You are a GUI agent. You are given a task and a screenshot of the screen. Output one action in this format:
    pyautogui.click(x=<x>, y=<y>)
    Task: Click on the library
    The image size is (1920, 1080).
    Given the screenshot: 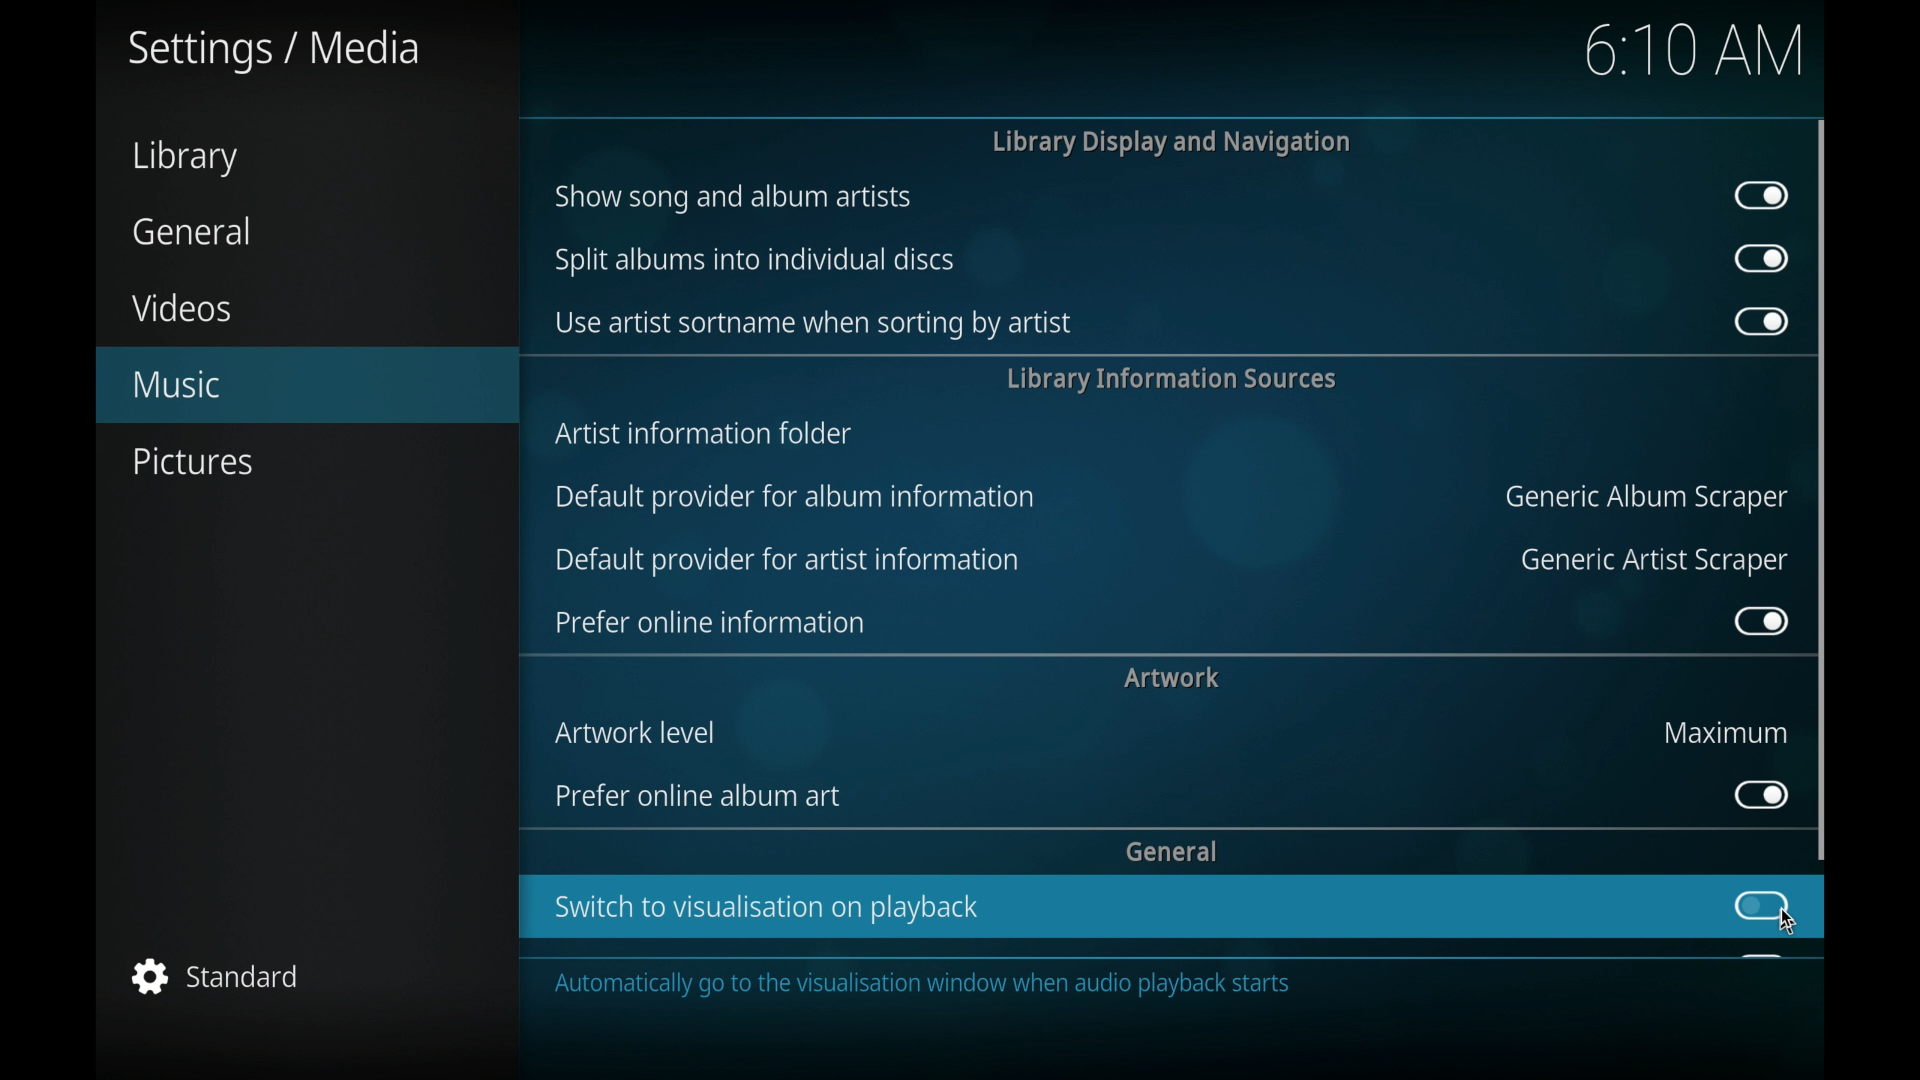 What is the action you would take?
    pyautogui.click(x=184, y=158)
    